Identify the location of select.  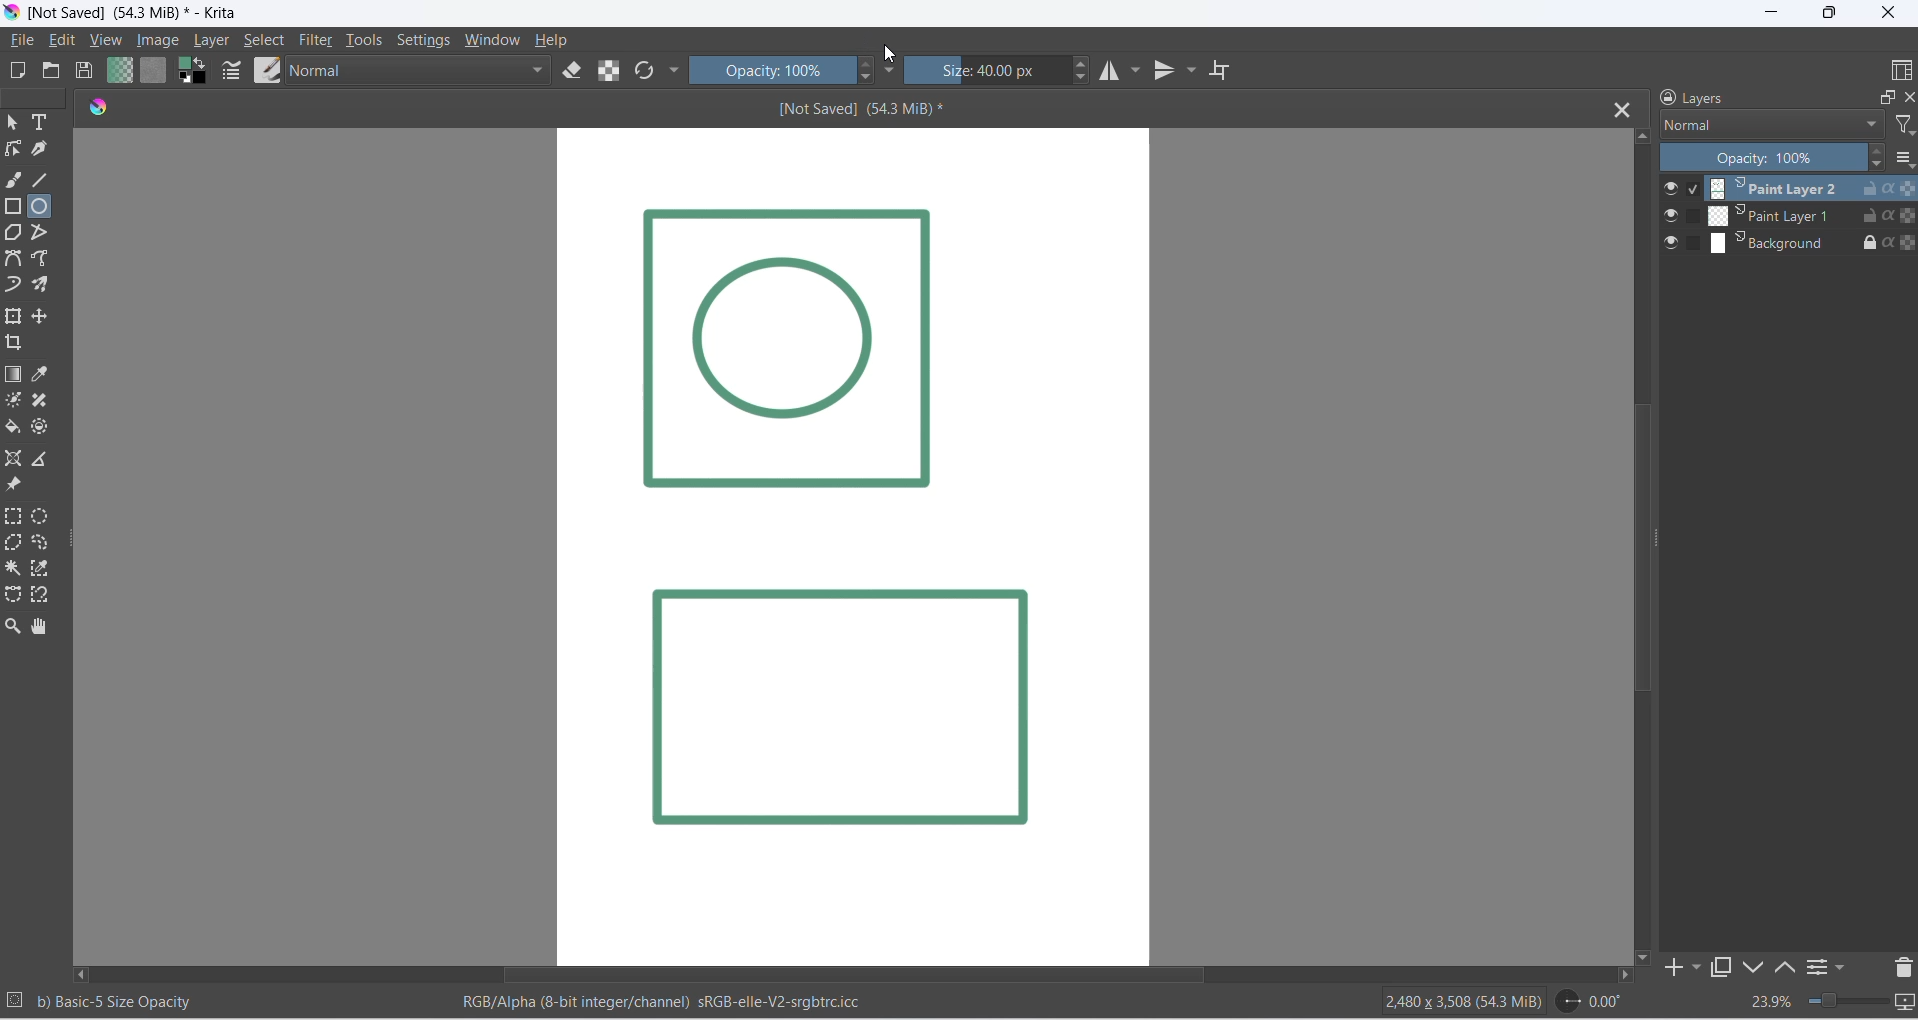
(14, 123).